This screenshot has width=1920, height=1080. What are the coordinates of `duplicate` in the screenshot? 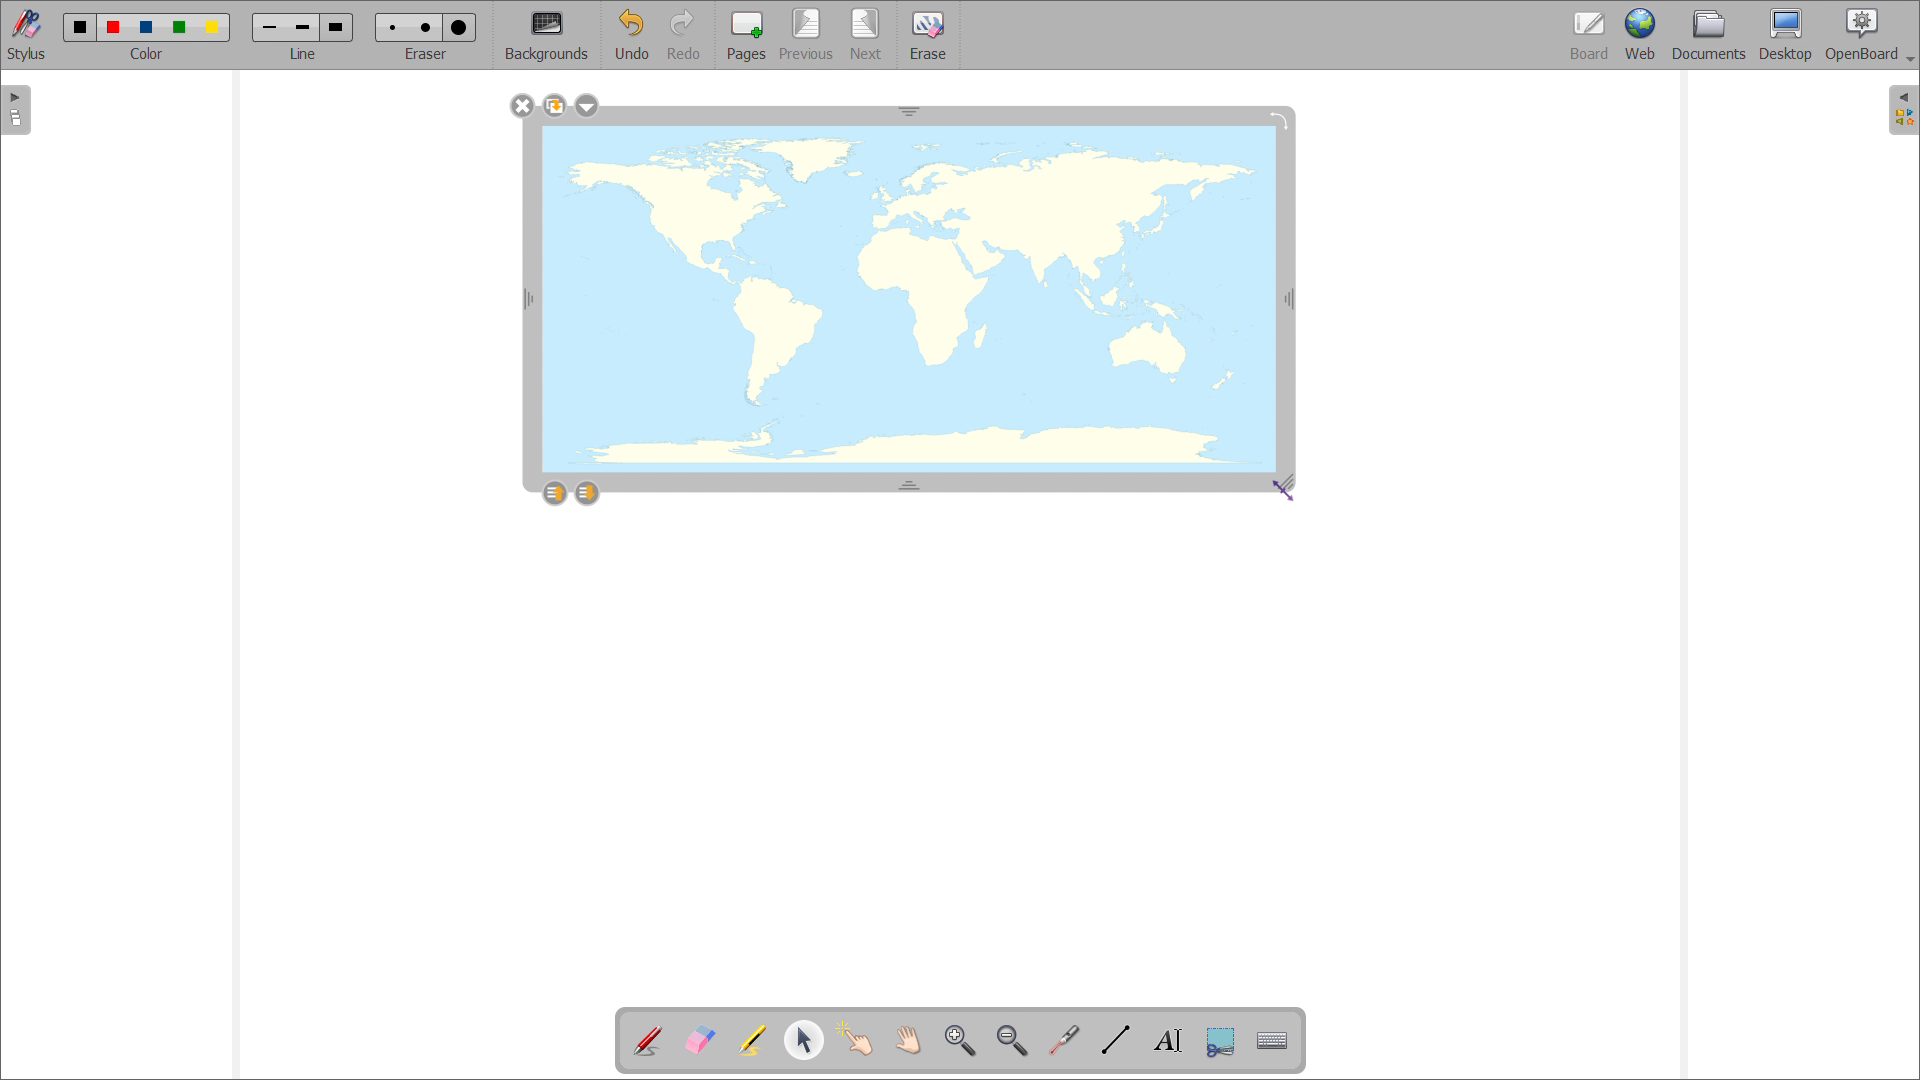 It's located at (553, 105).